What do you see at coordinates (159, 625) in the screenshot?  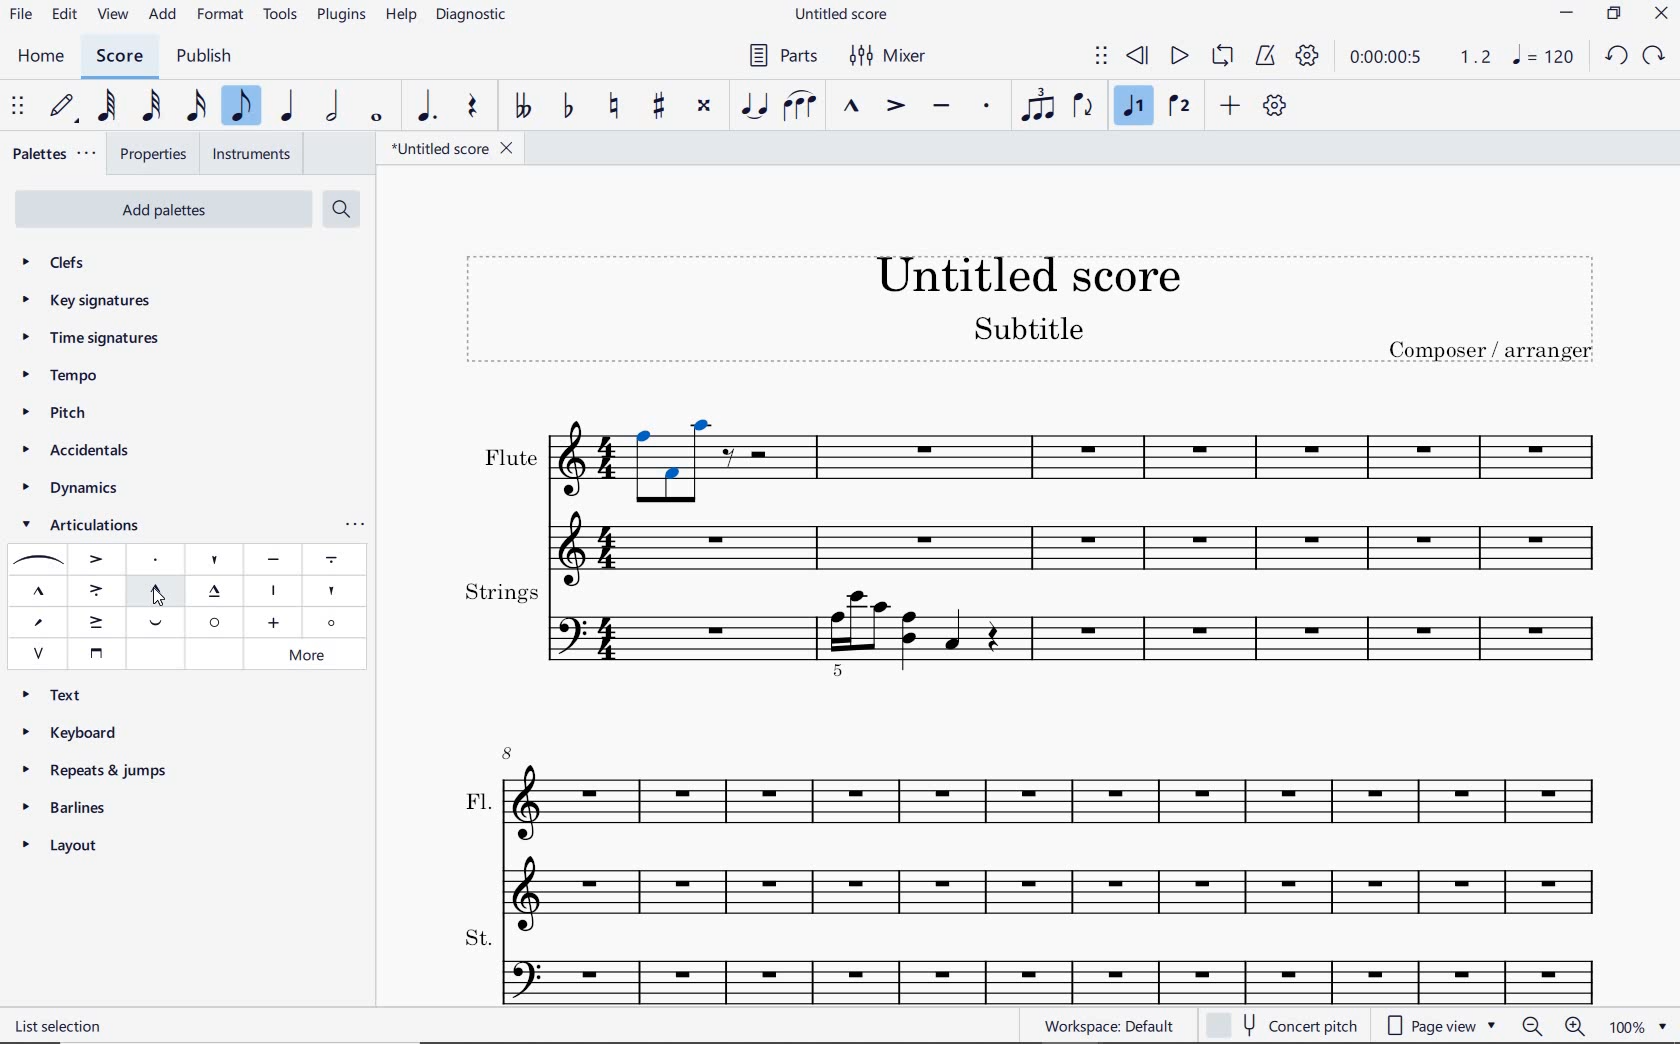 I see `UNSTRESS ABOVE` at bounding box center [159, 625].